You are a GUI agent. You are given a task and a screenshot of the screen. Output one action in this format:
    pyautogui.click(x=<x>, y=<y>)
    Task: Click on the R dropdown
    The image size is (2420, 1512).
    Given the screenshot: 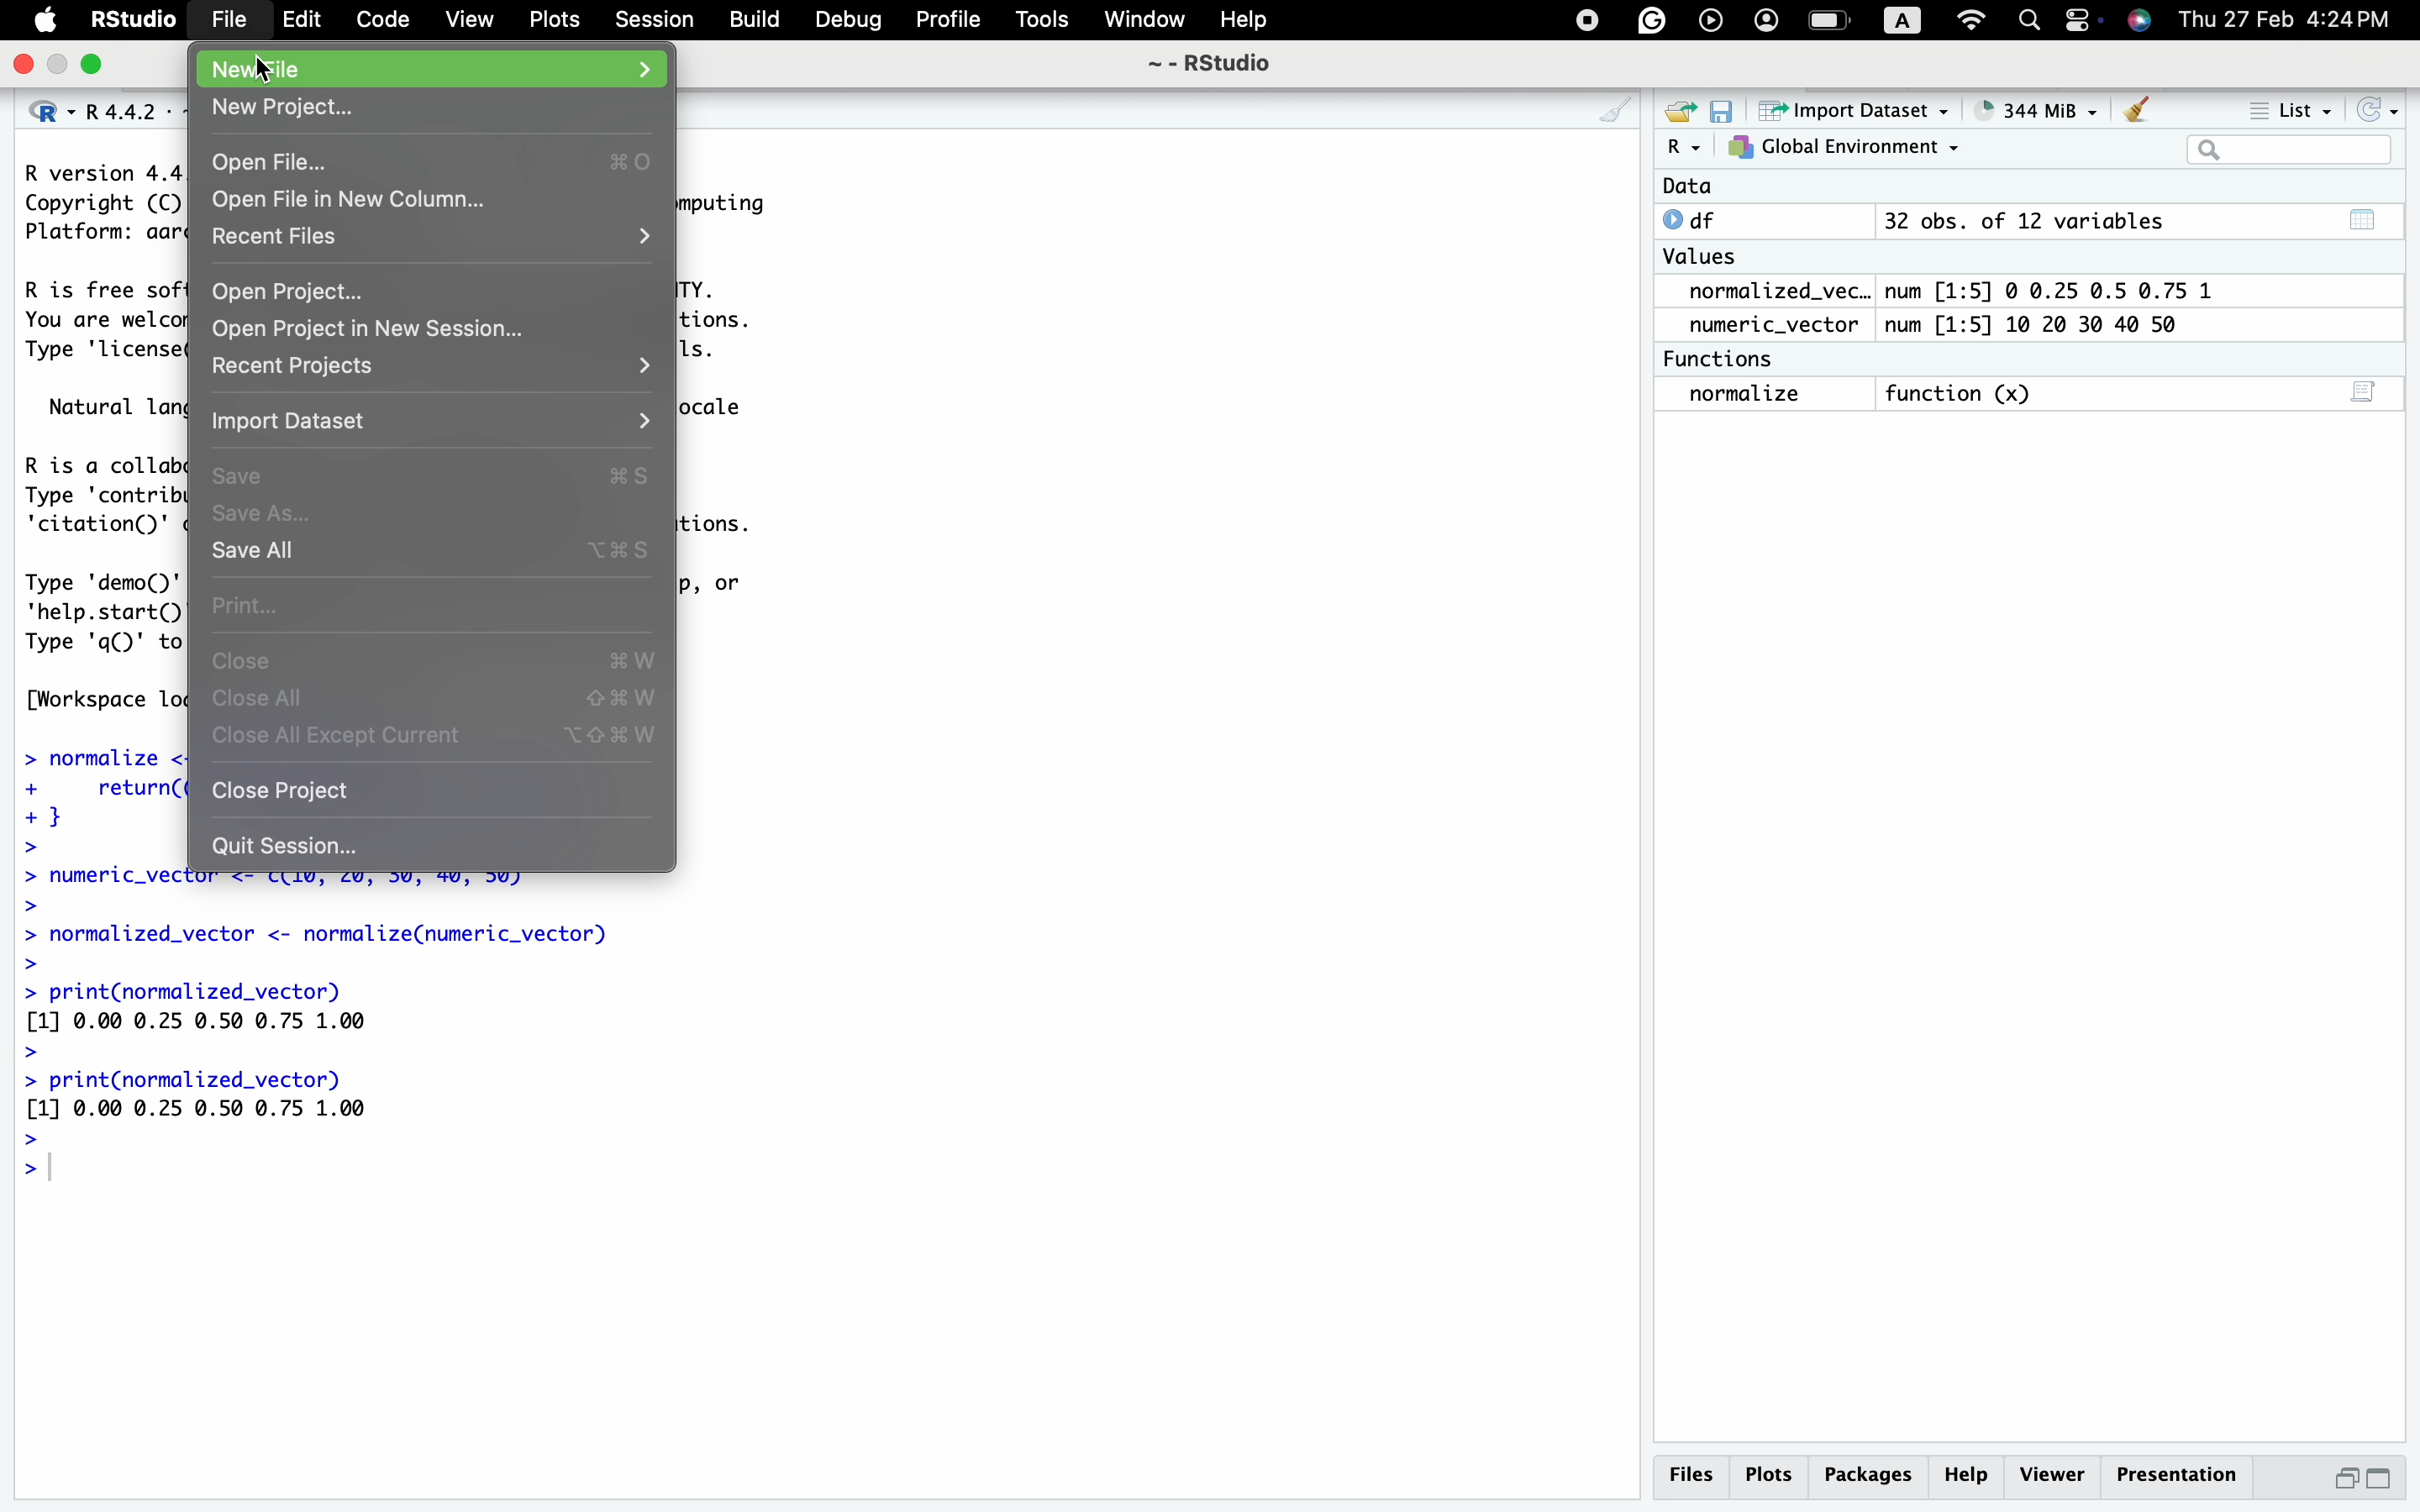 What is the action you would take?
    pyautogui.click(x=1689, y=148)
    